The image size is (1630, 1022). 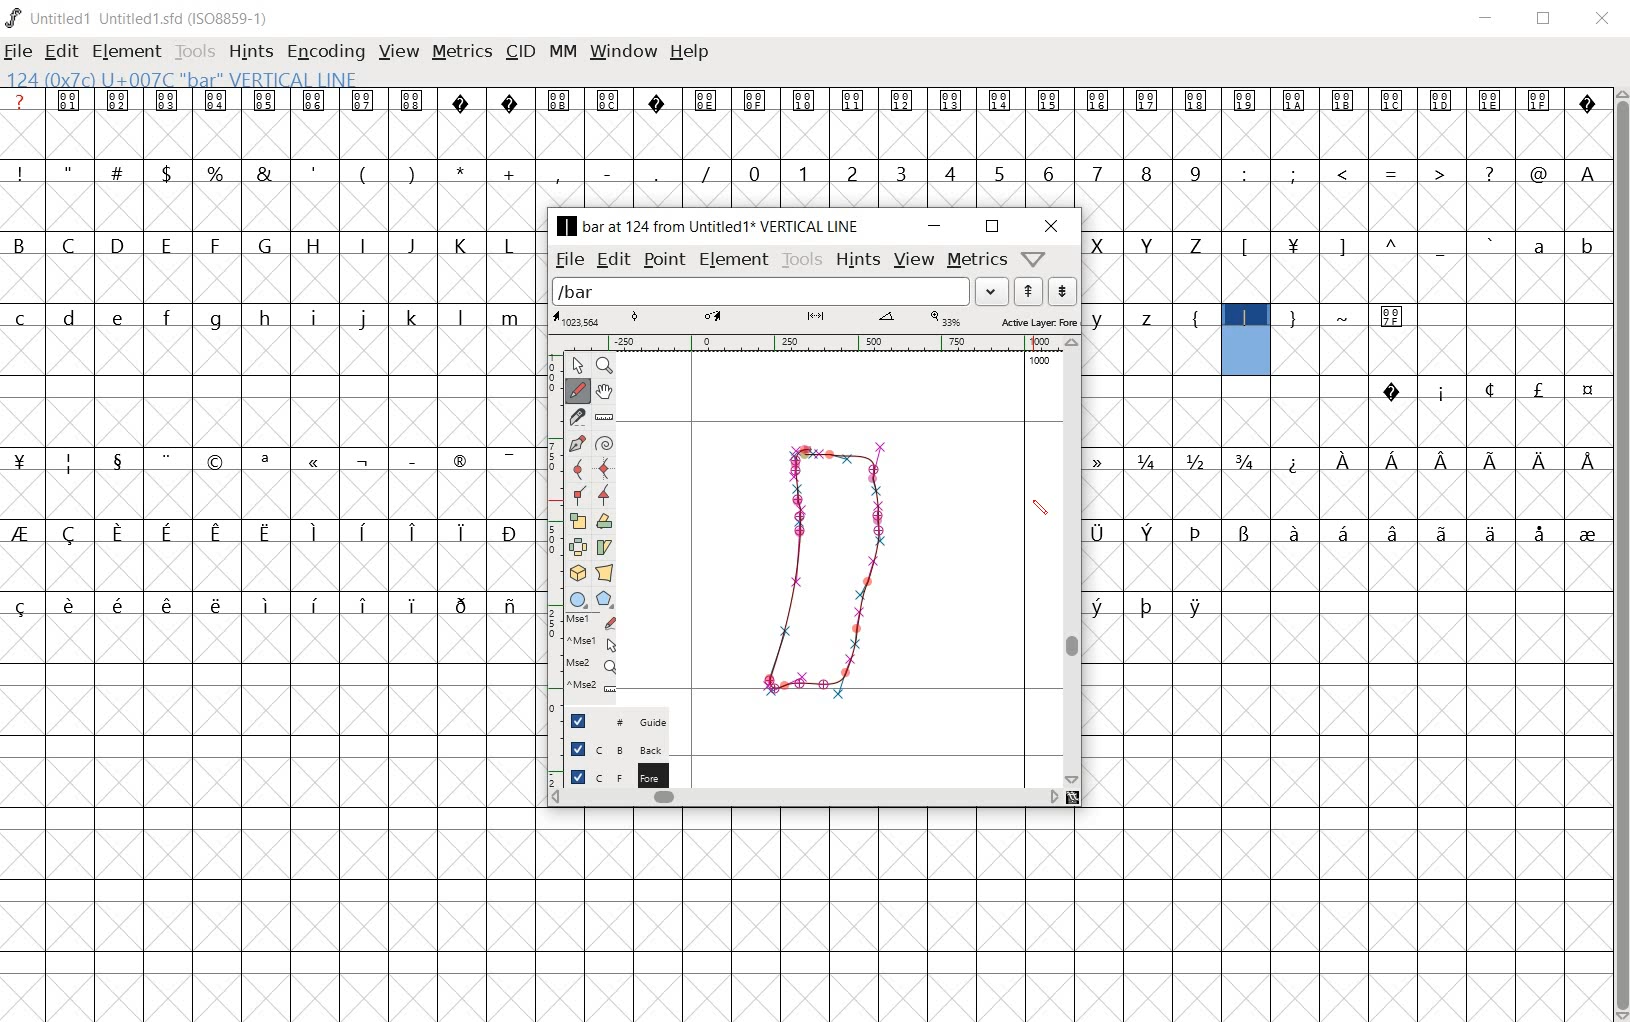 What do you see at coordinates (803, 342) in the screenshot?
I see `ruler` at bounding box center [803, 342].